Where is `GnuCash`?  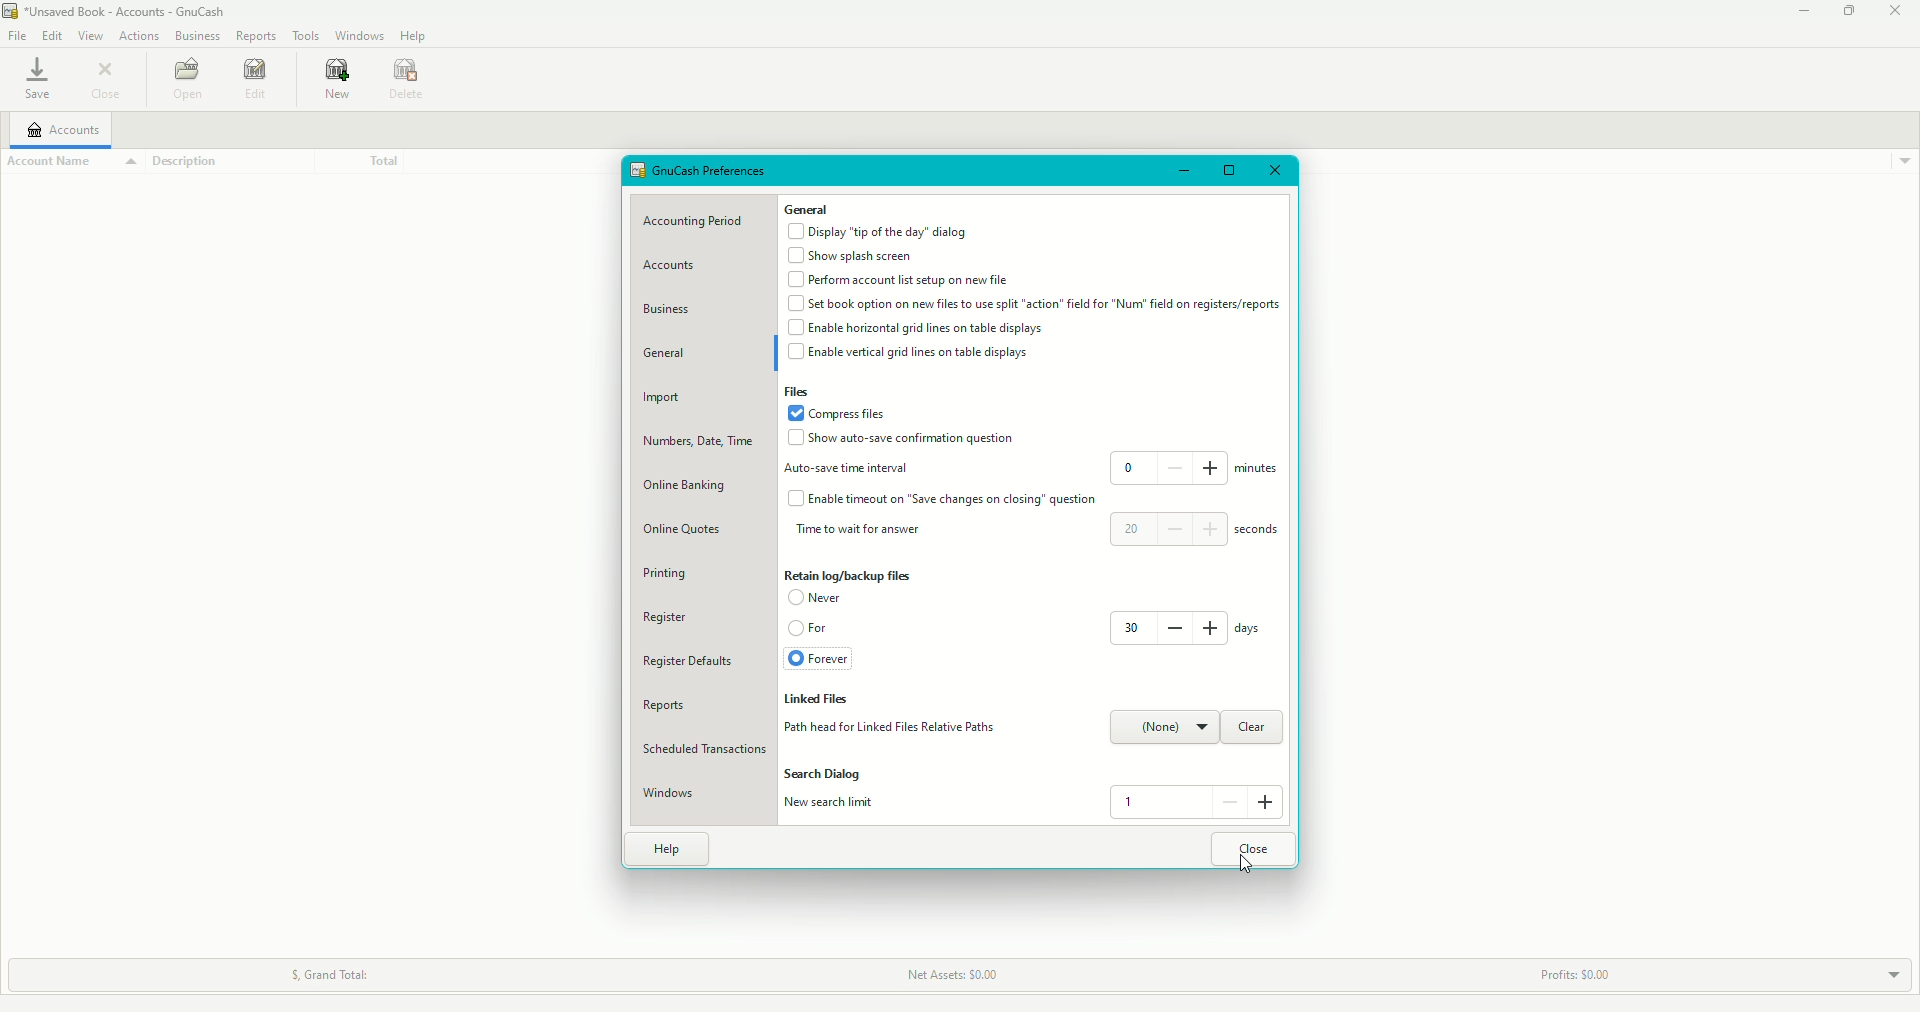 GnuCash is located at coordinates (114, 12).